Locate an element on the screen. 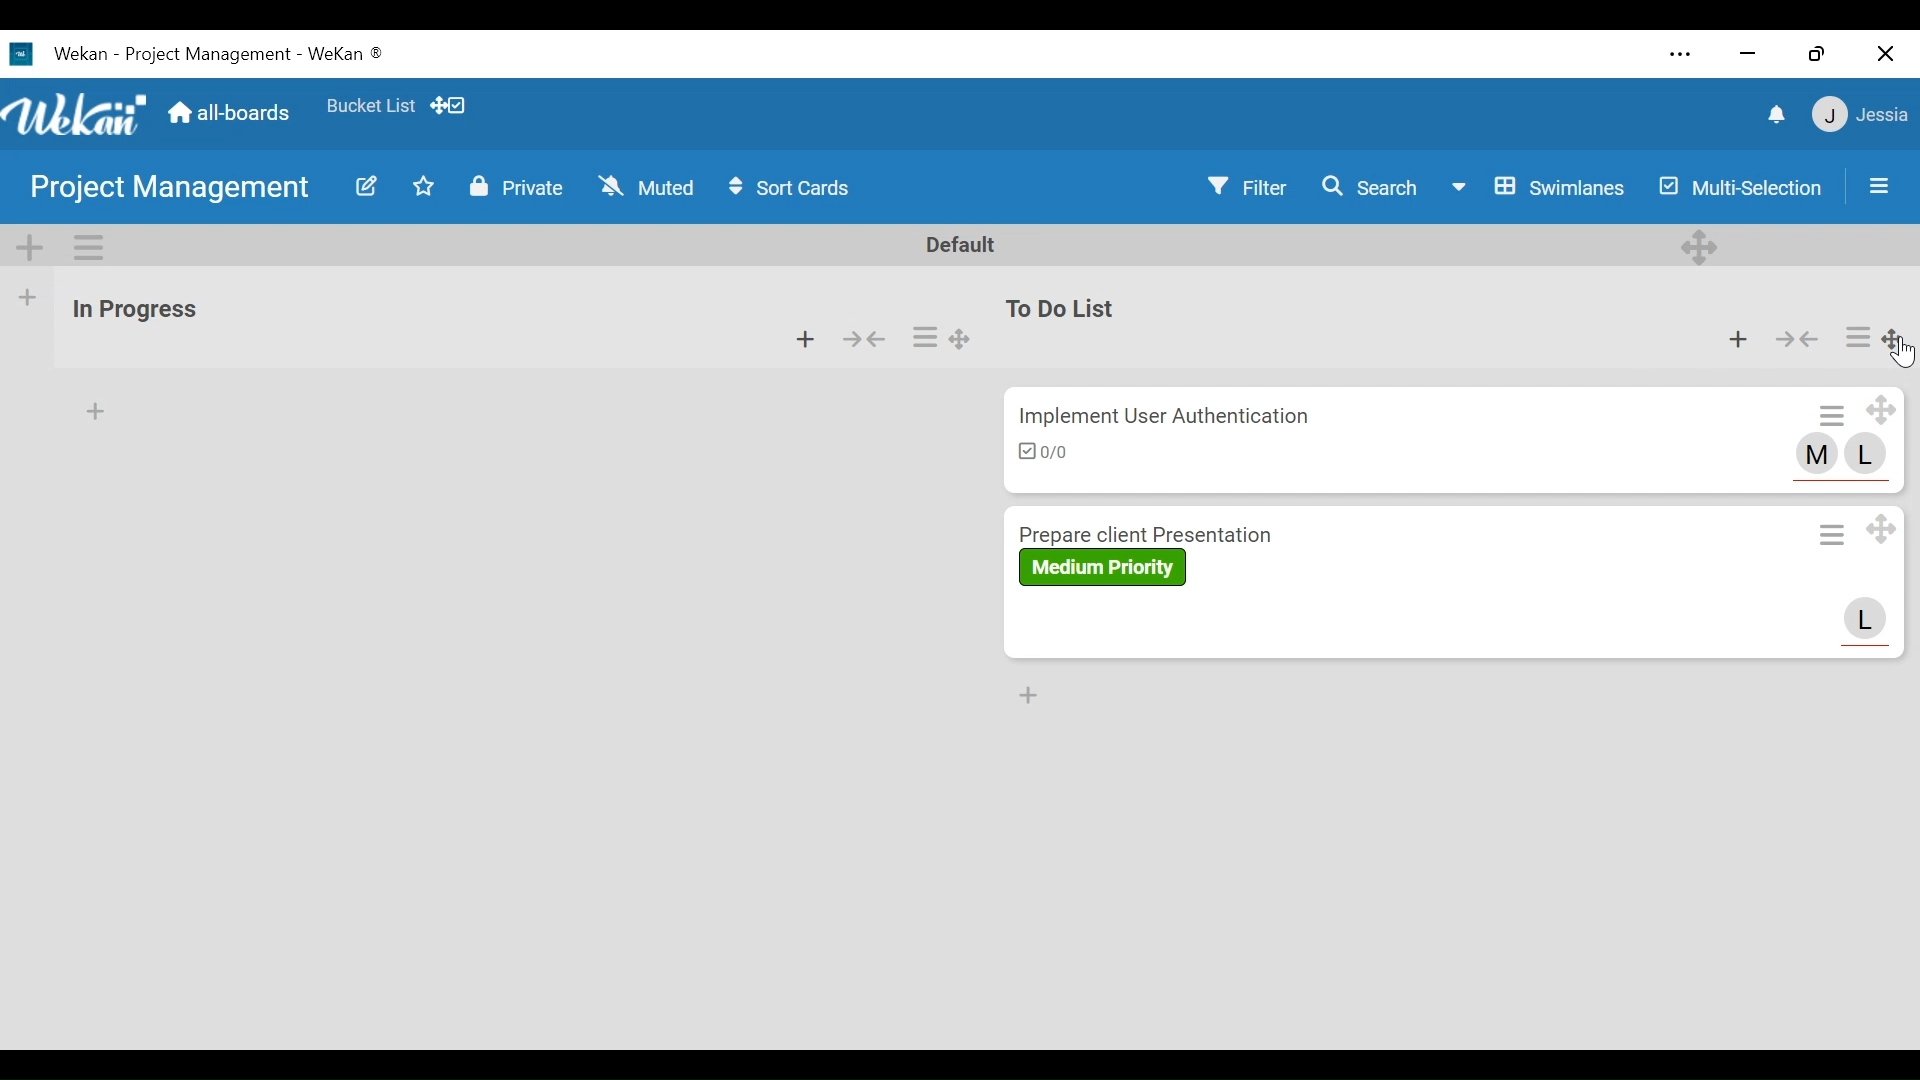 The image size is (1920, 1080). Default is located at coordinates (964, 247).